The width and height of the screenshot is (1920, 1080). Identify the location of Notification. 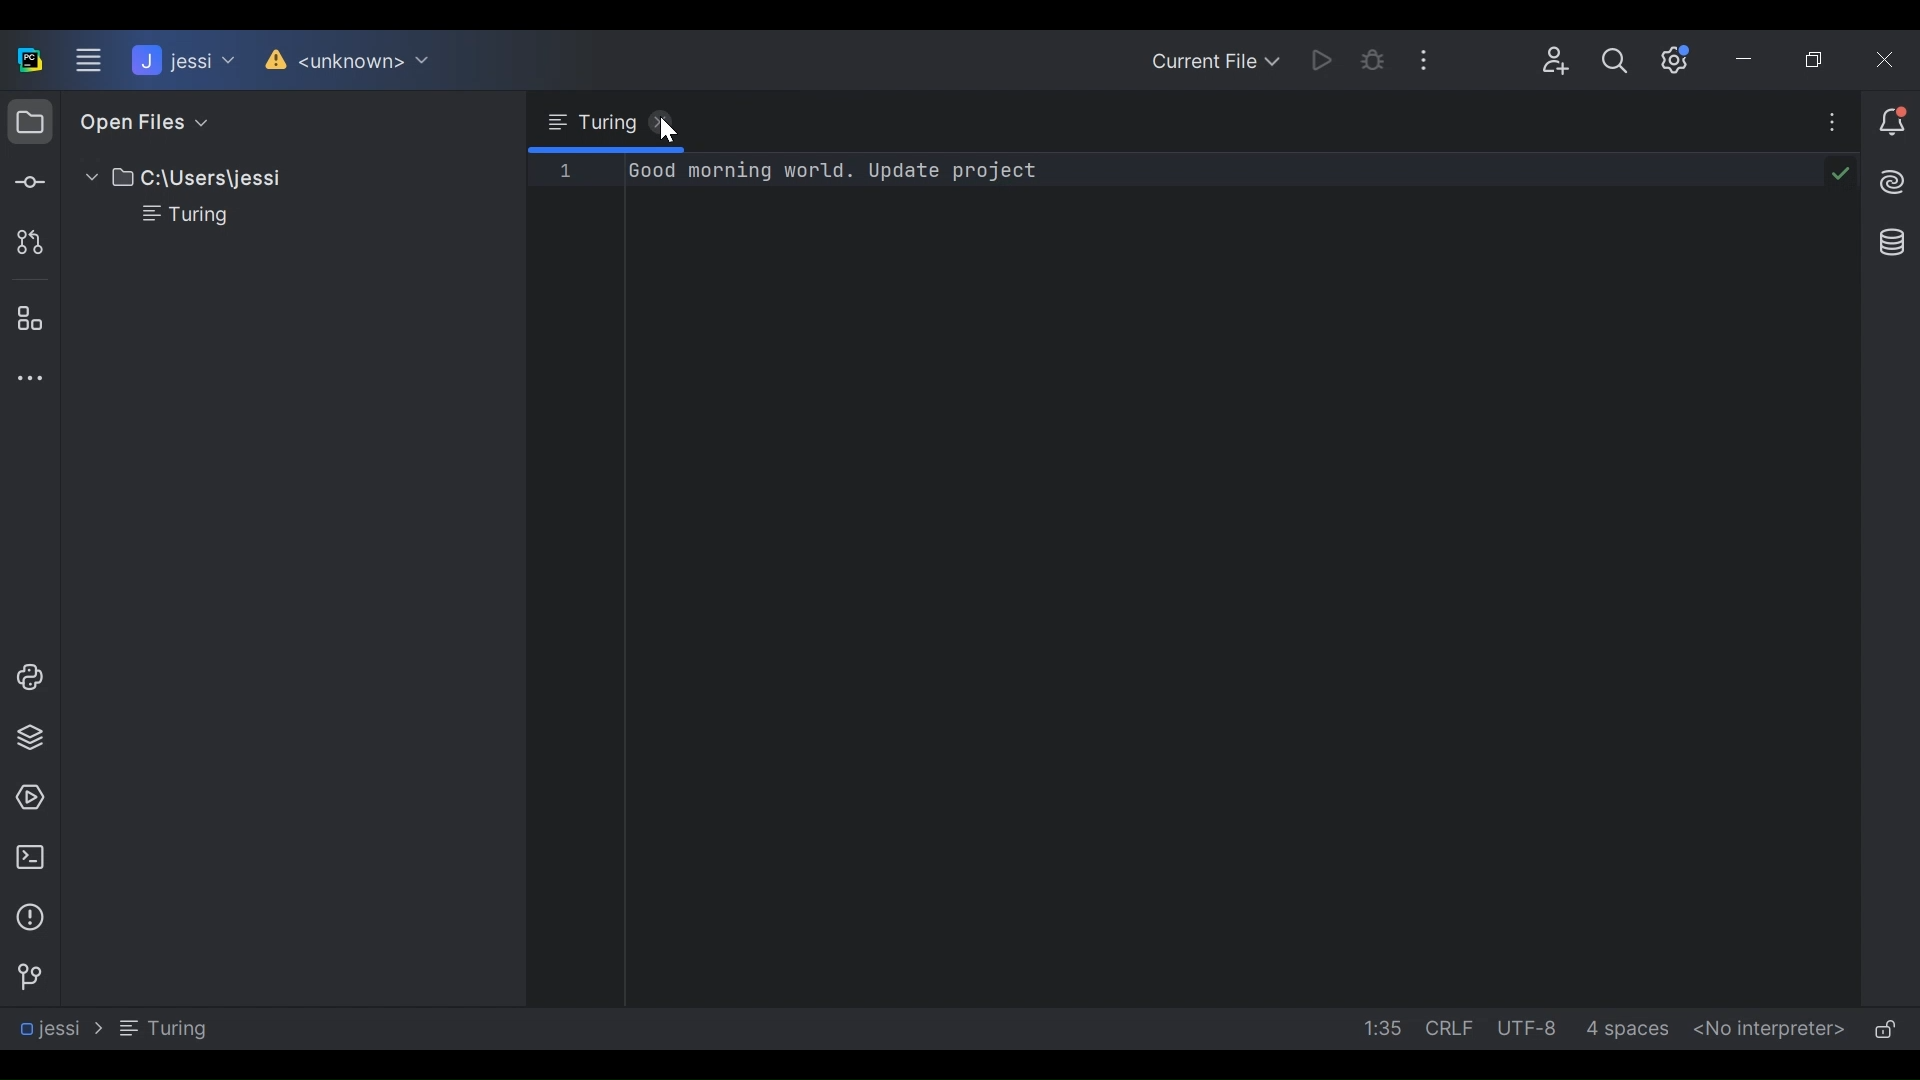
(1894, 123).